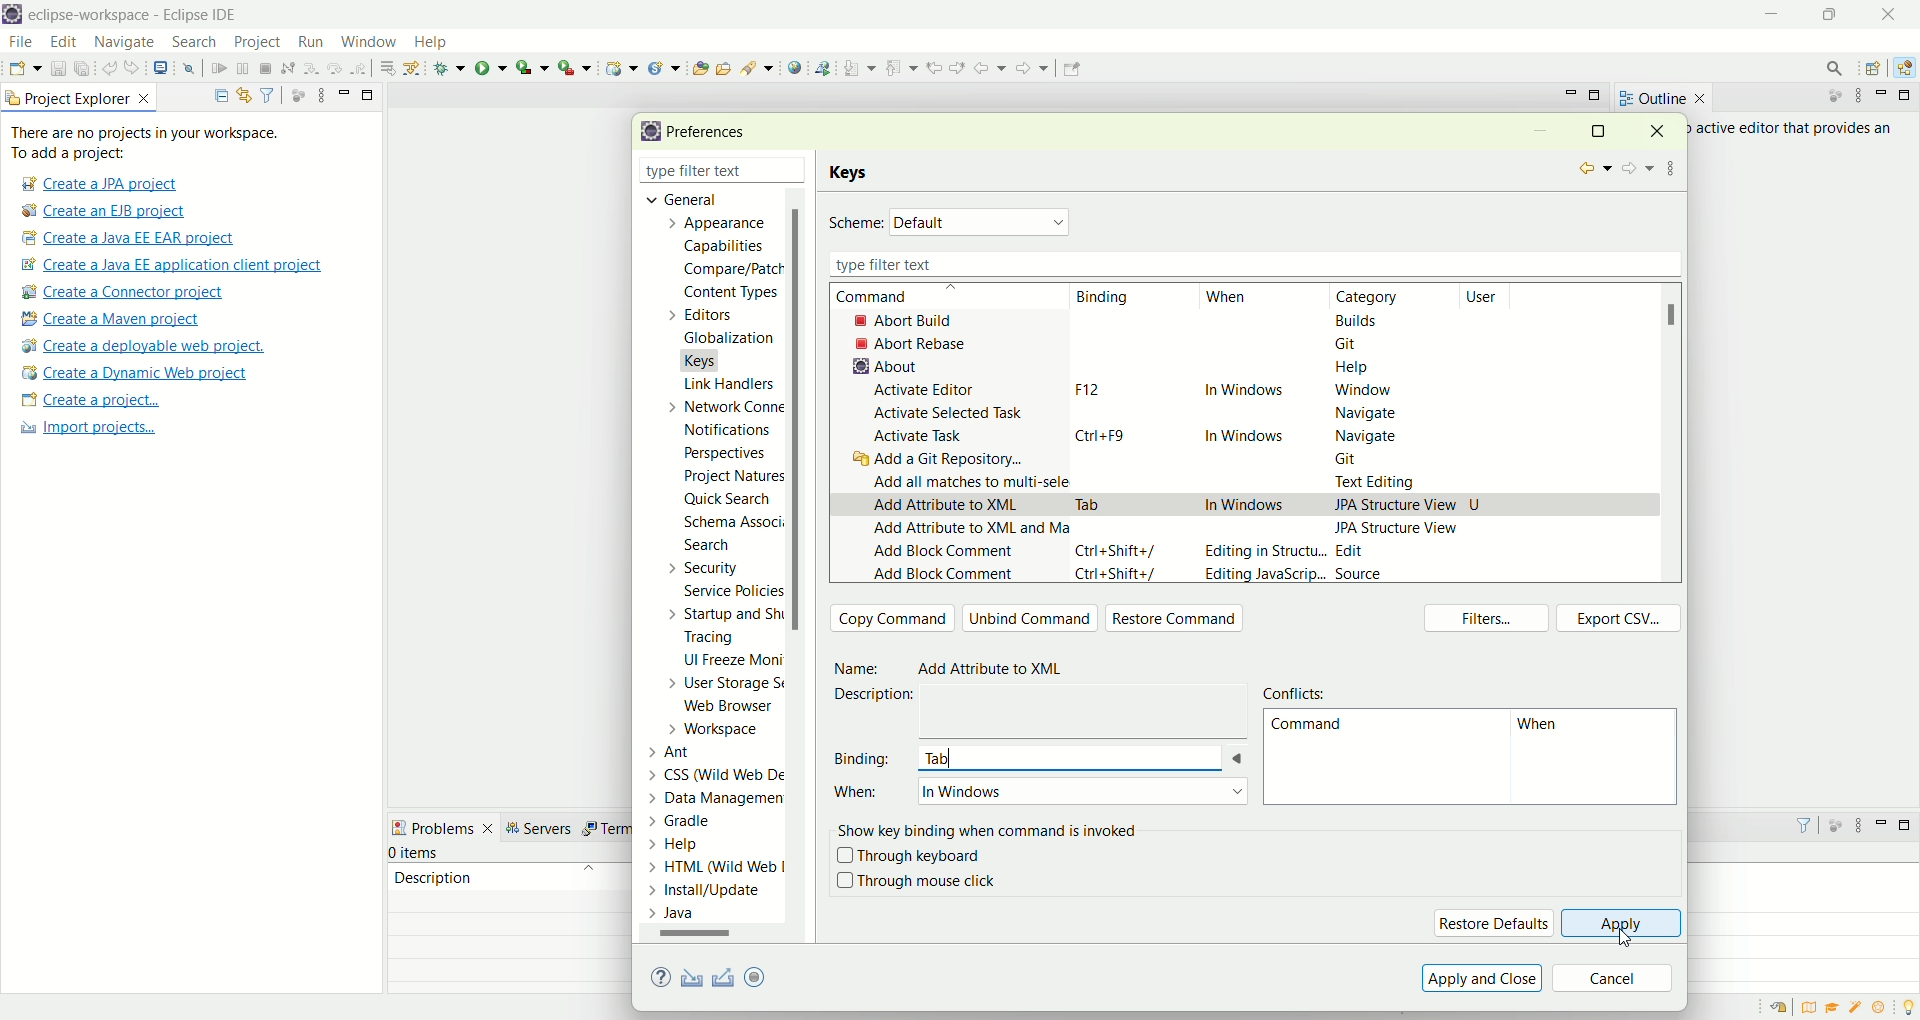 This screenshot has width=1920, height=1020. Describe the element at coordinates (1493, 923) in the screenshot. I see `restore default` at that location.